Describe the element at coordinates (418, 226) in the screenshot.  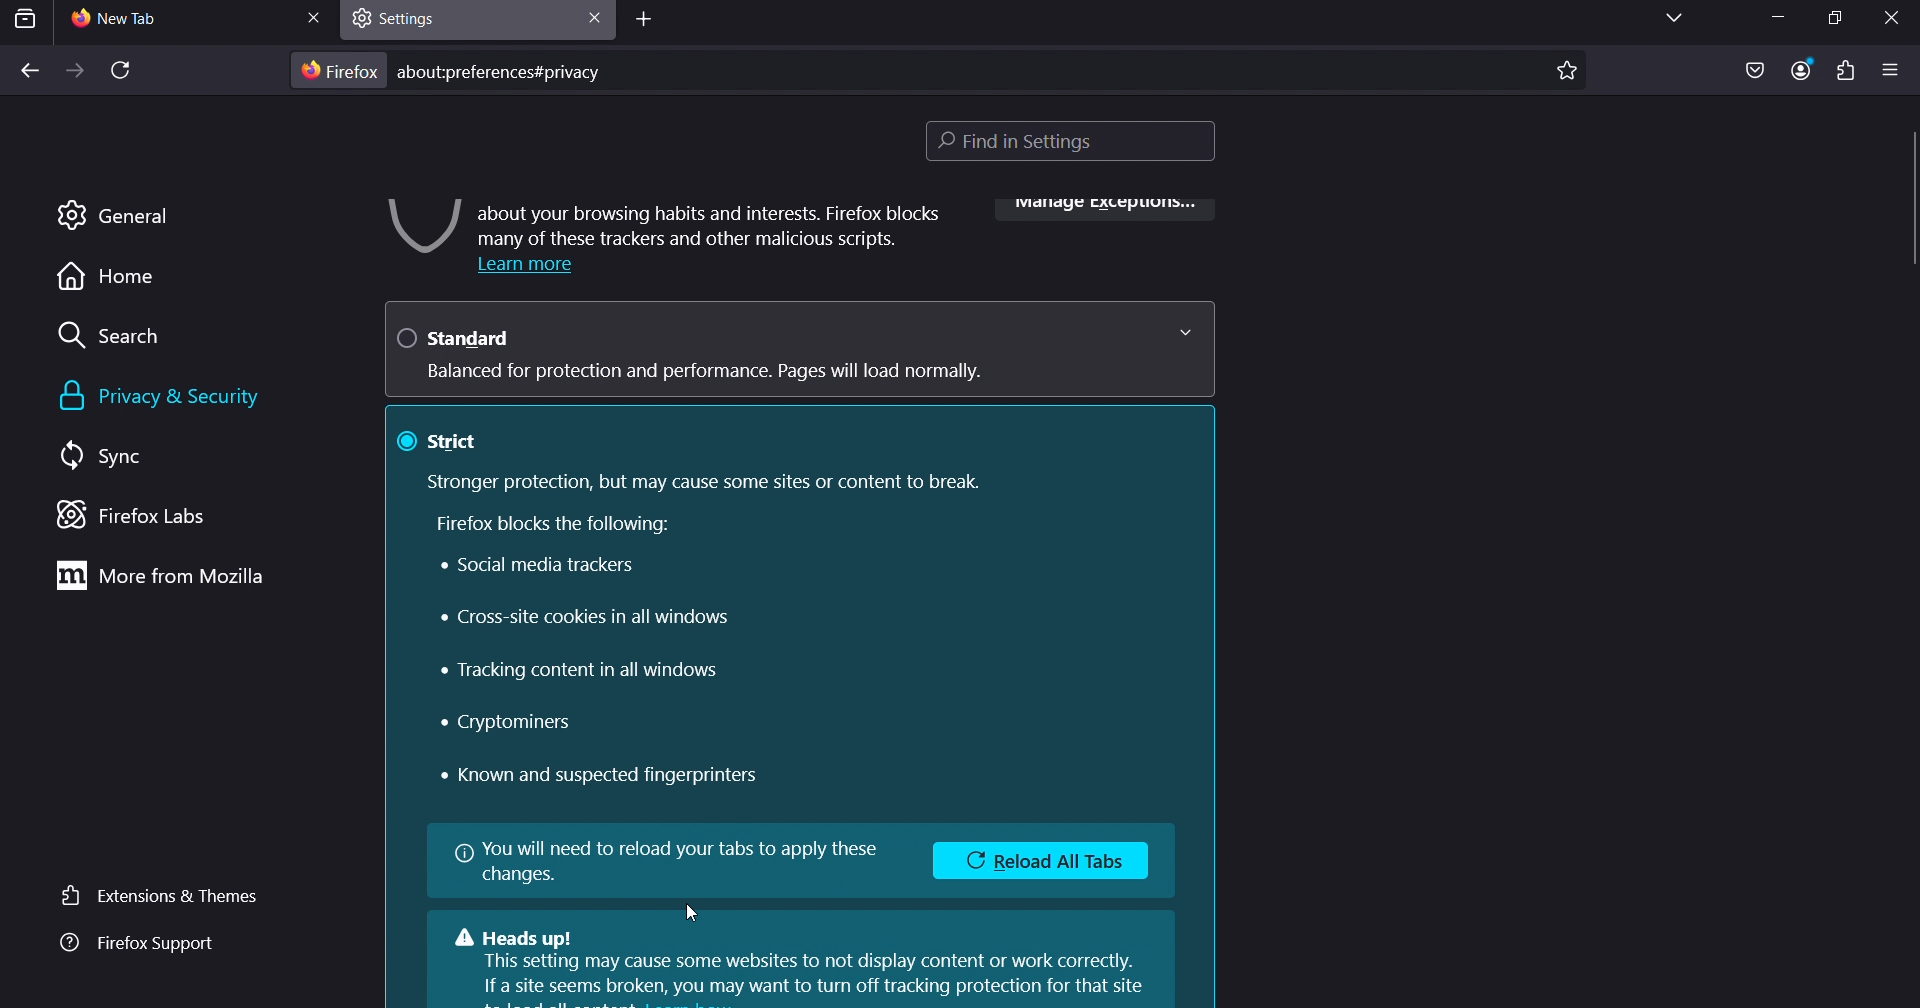
I see `image` at that location.